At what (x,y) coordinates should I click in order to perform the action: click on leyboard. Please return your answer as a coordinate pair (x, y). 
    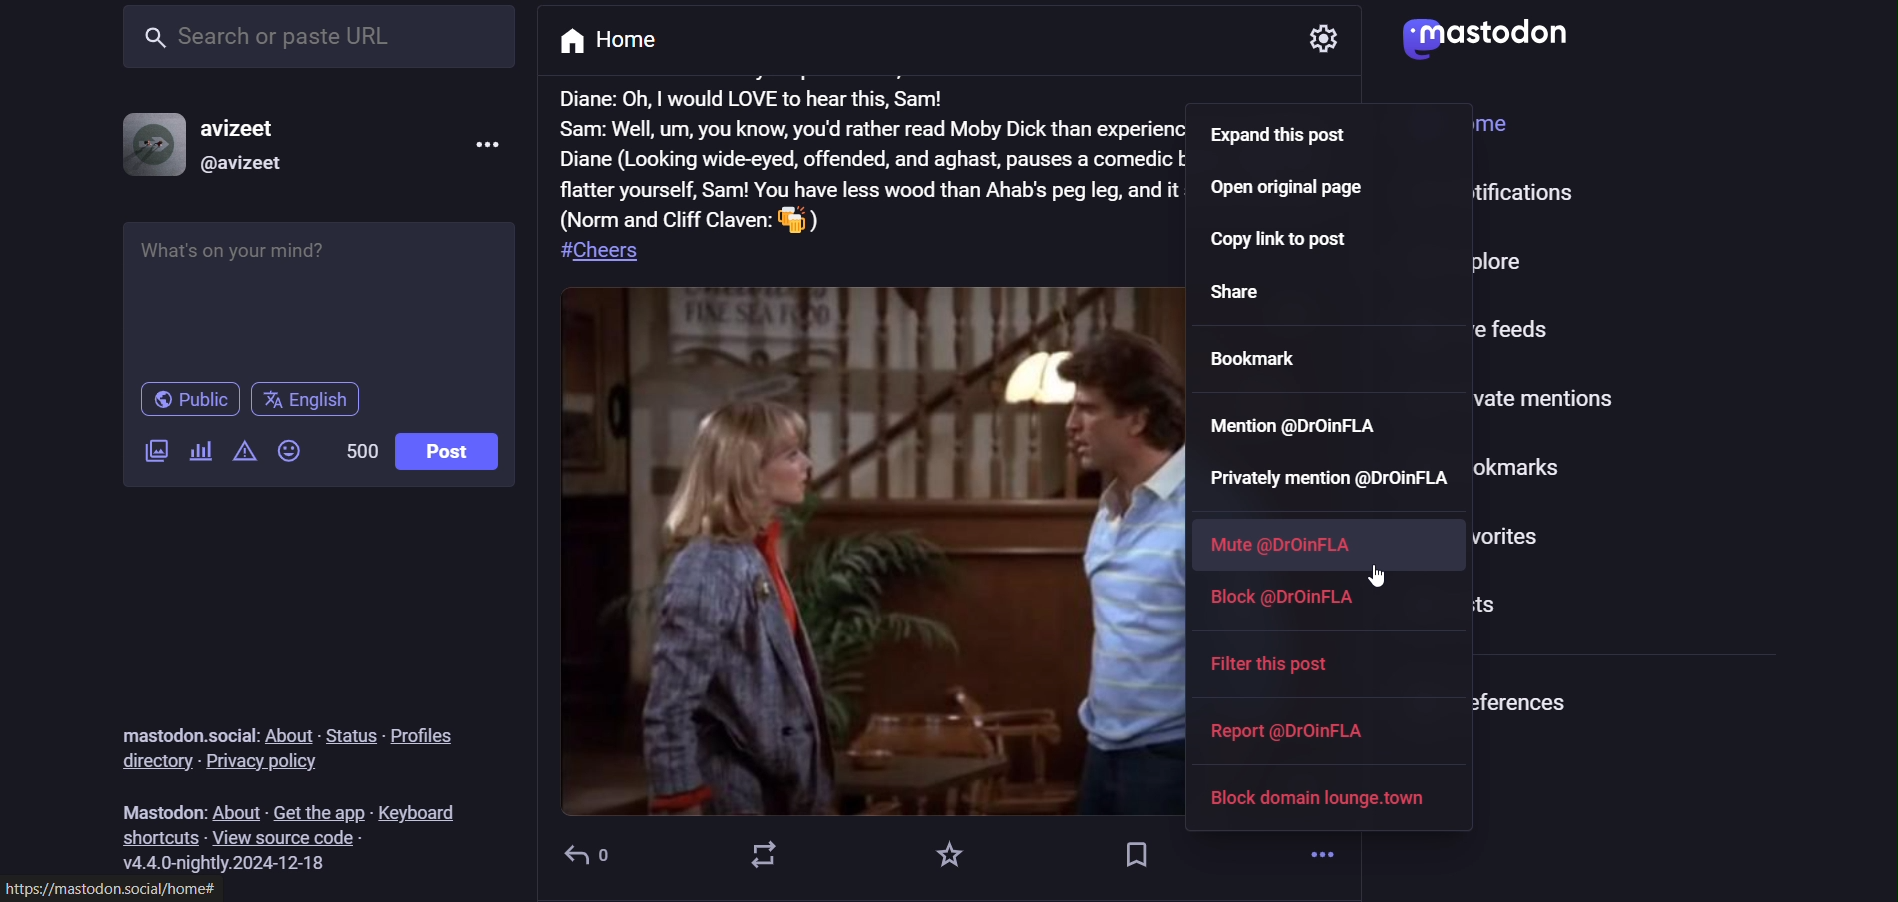
    Looking at the image, I should click on (426, 811).